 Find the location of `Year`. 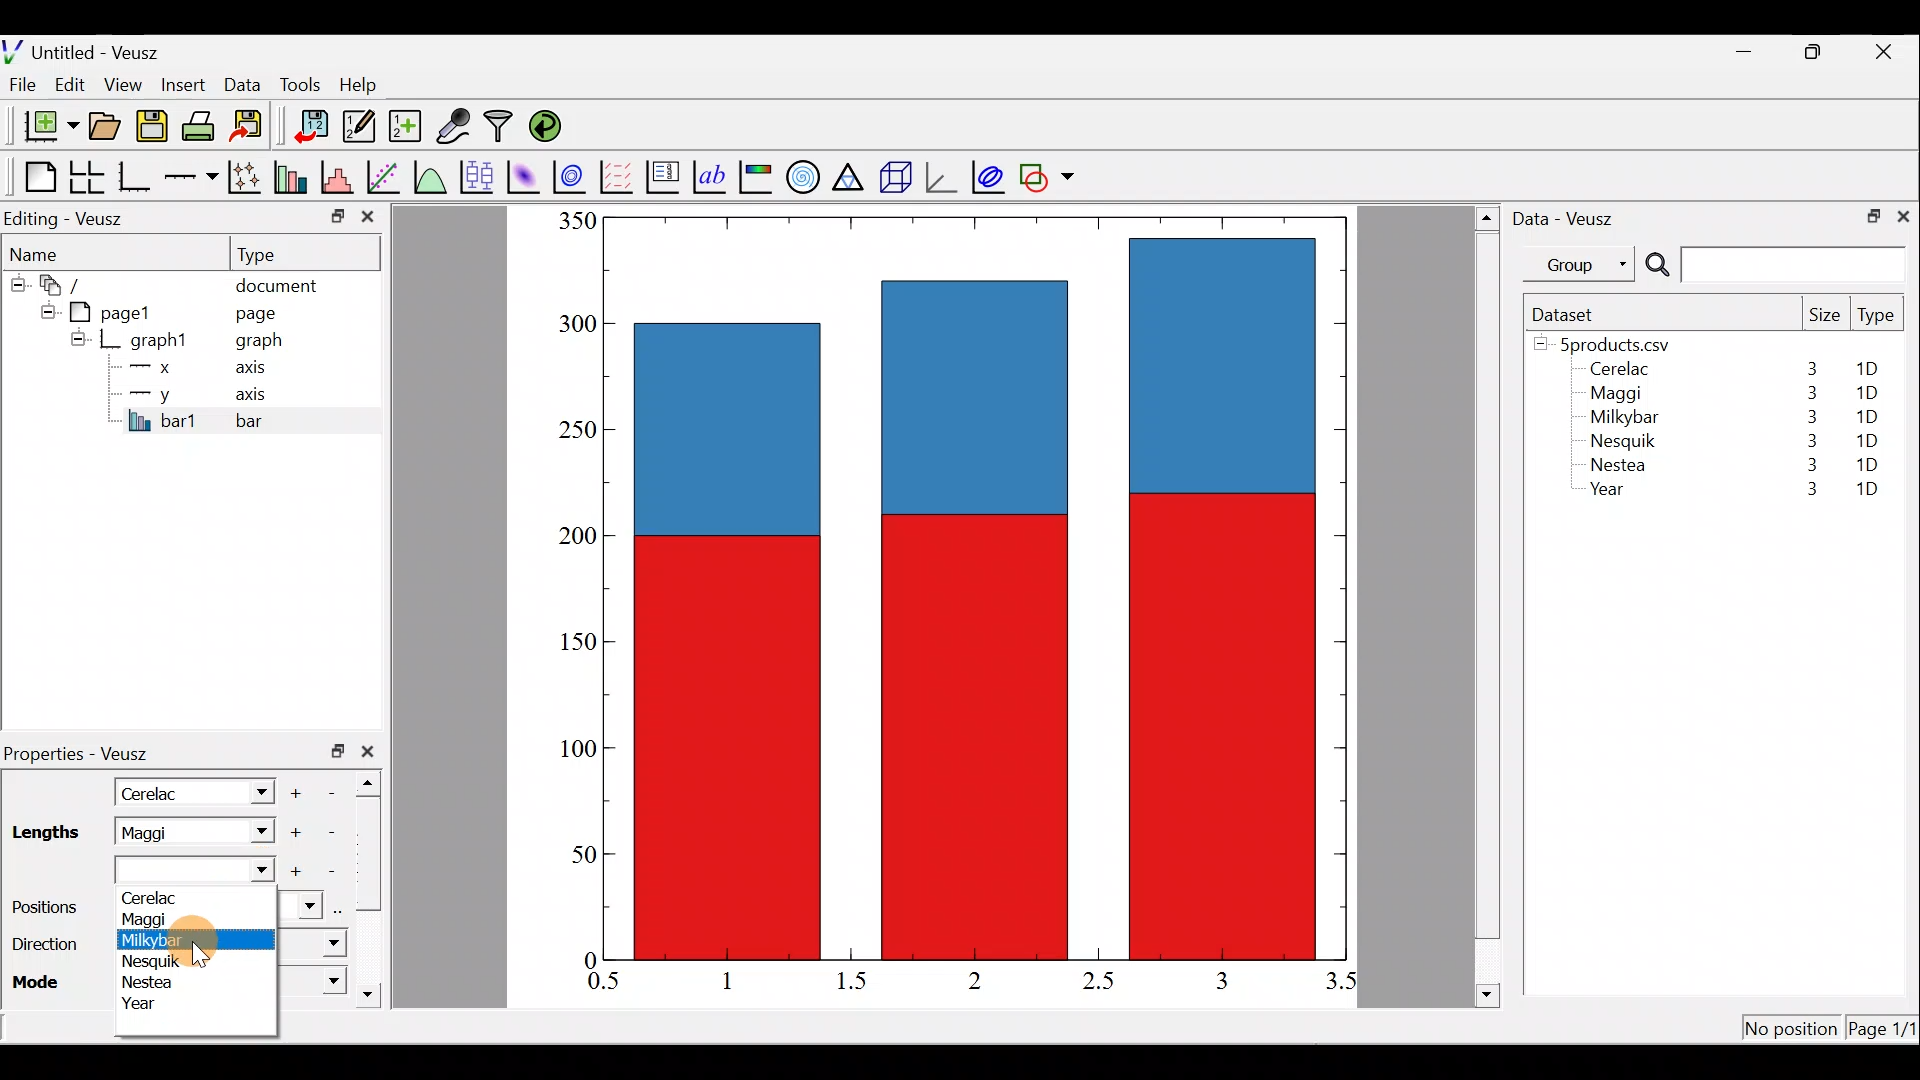

Year is located at coordinates (145, 1004).